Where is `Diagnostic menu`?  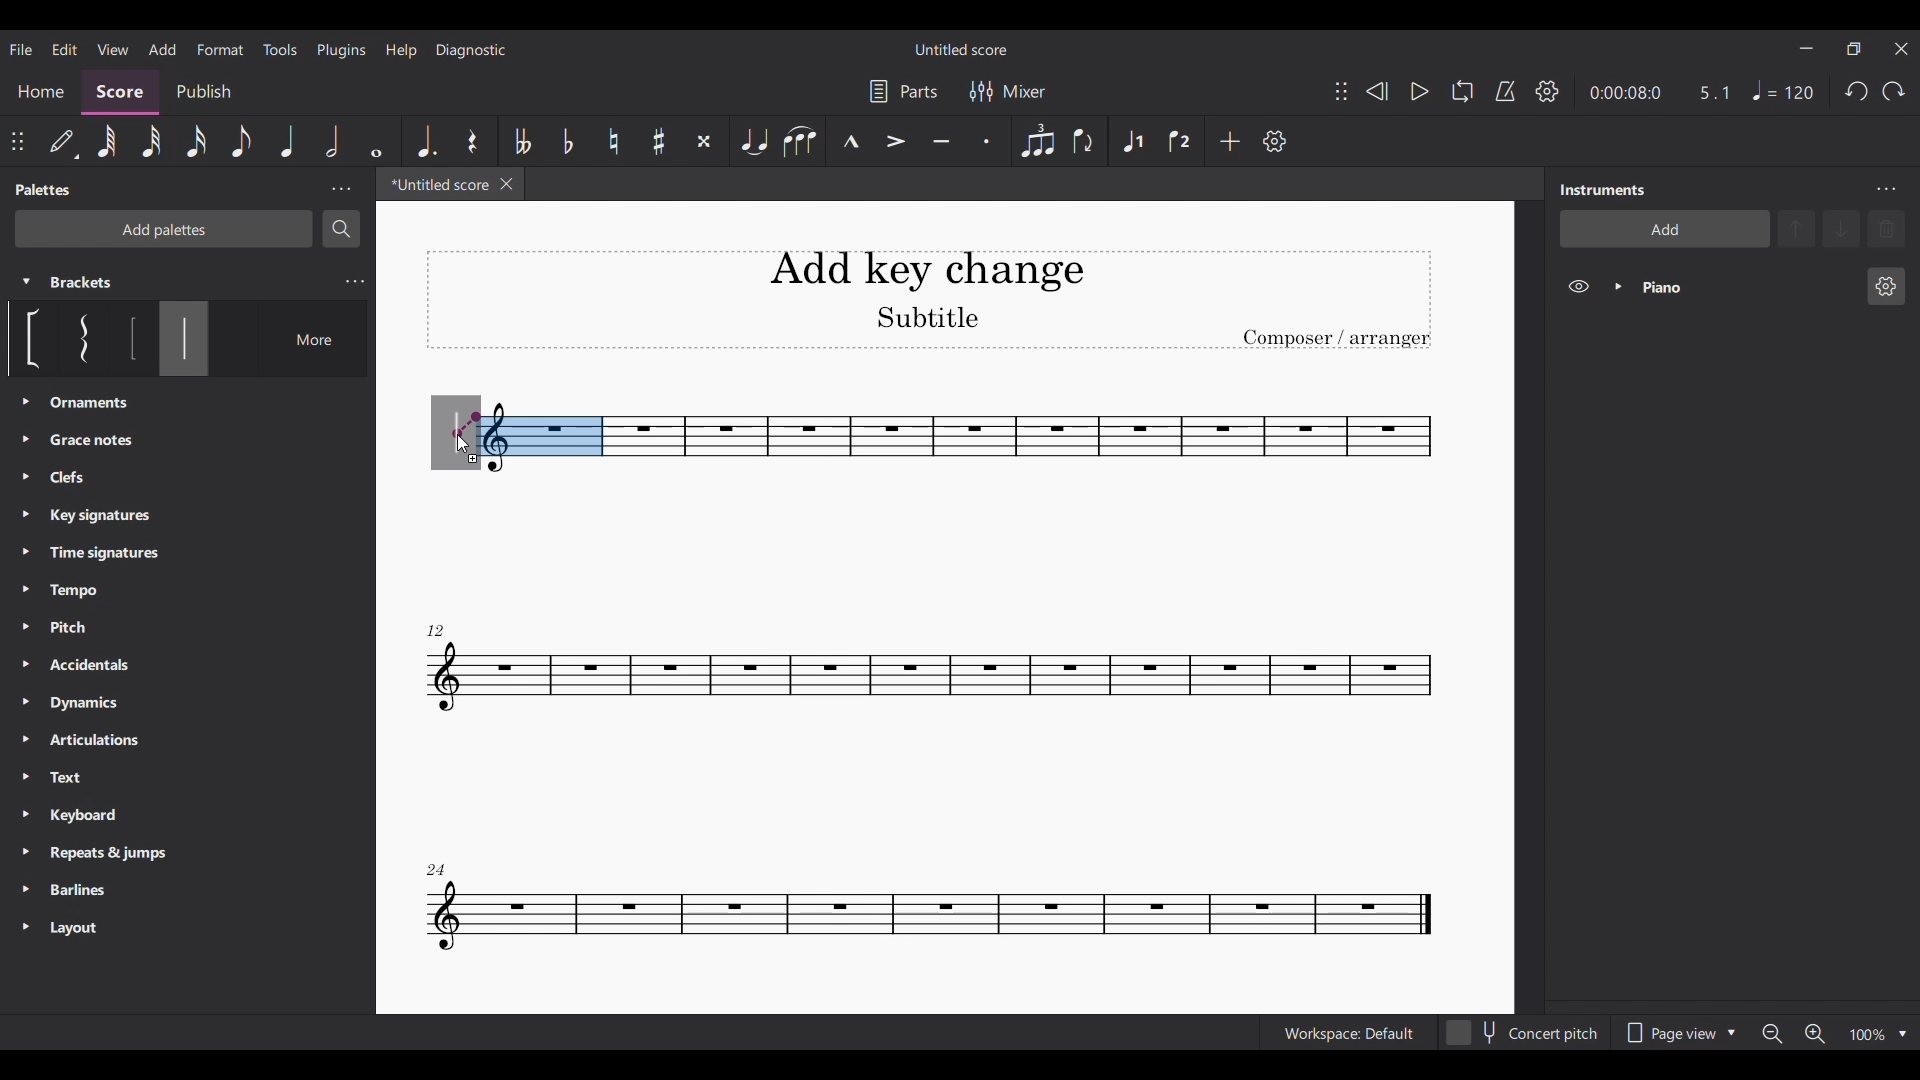
Diagnostic menu is located at coordinates (472, 51).